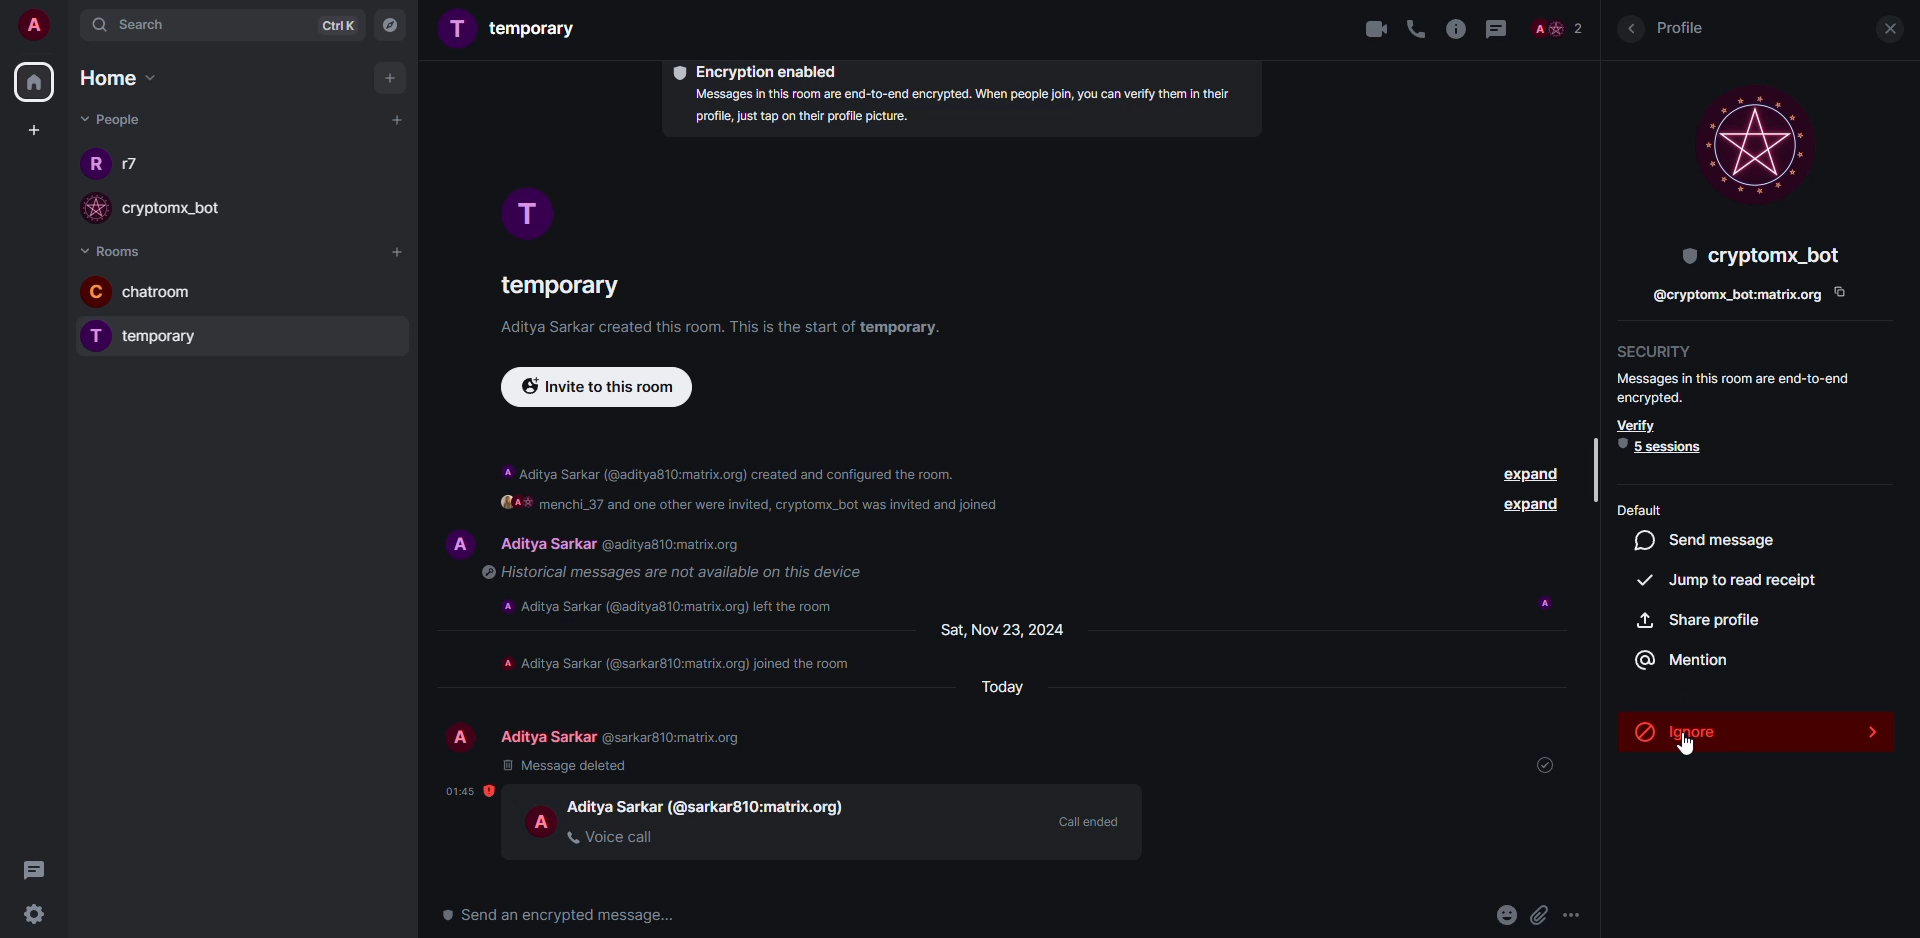 The image size is (1920, 938). What do you see at coordinates (1700, 619) in the screenshot?
I see `share profile` at bounding box center [1700, 619].